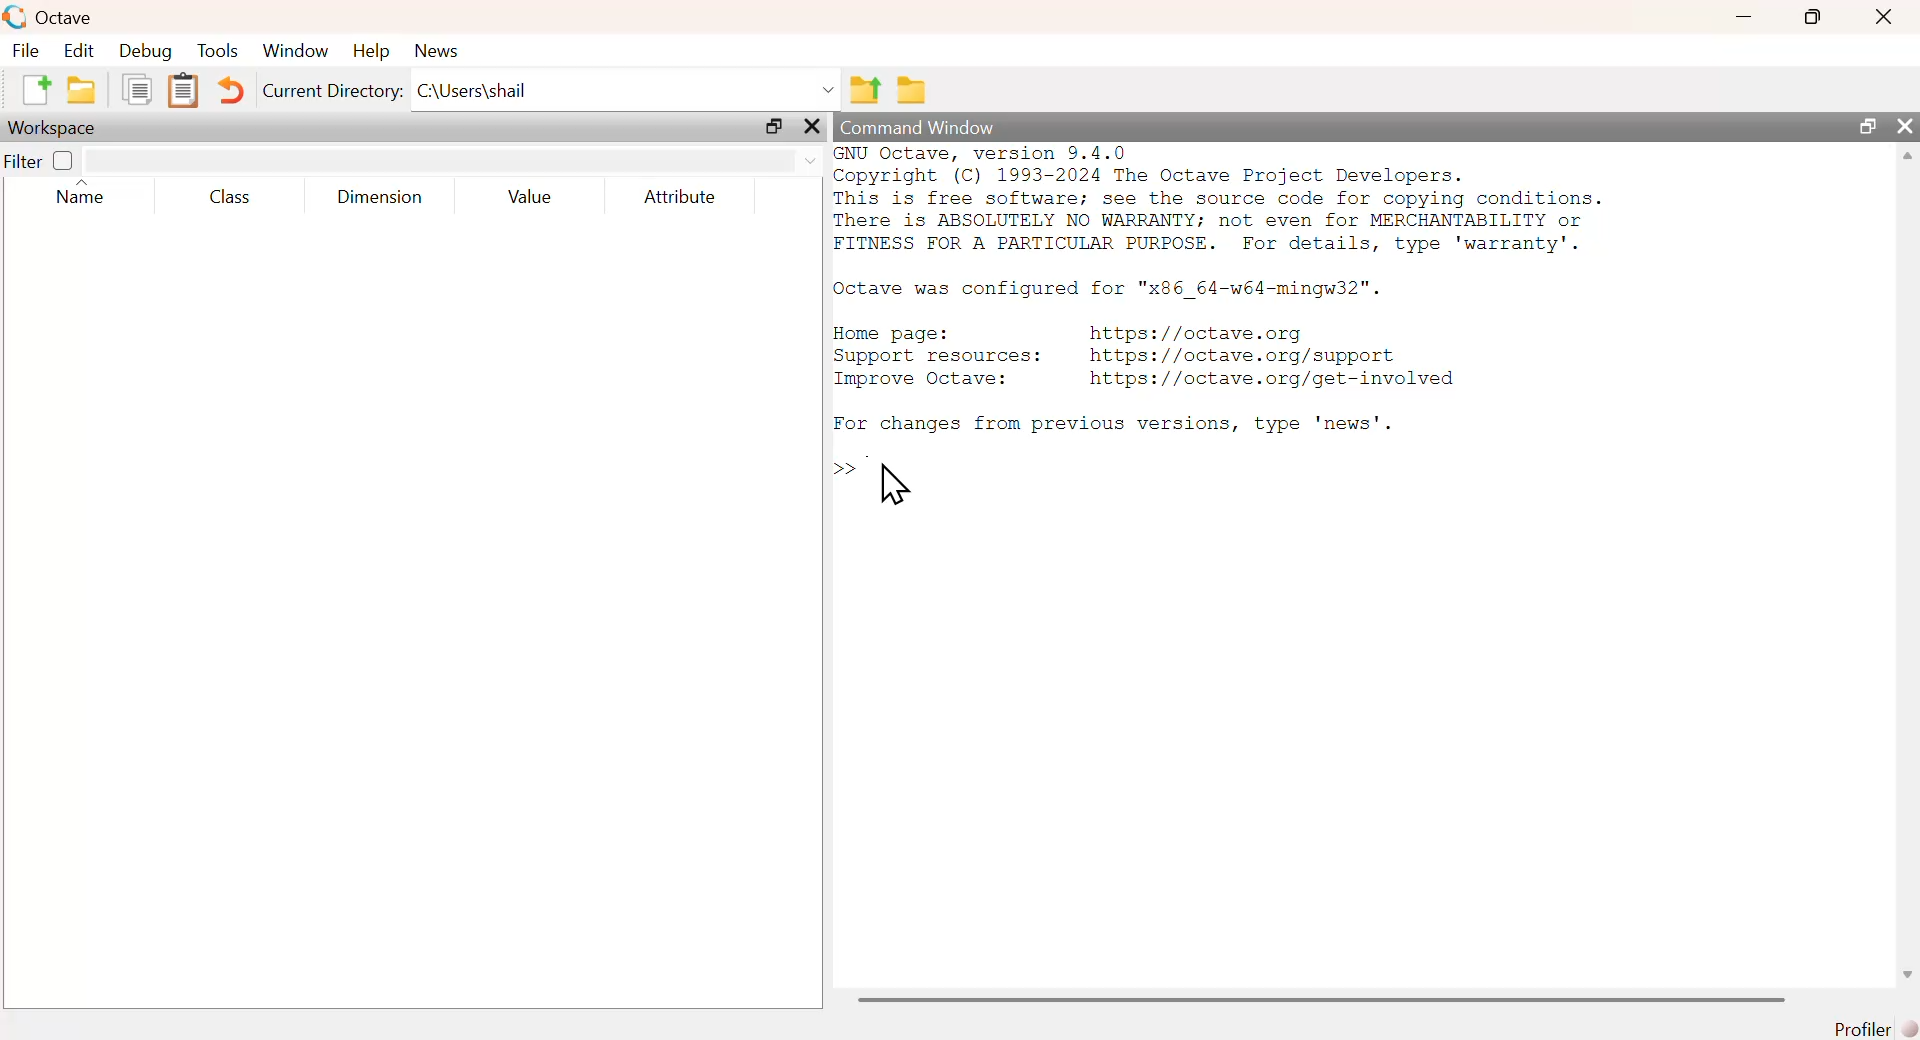 Image resolution: width=1920 pixels, height=1040 pixels. Describe the element at coordinates (35, 88) in the screenshot. I see `new script` at that location.